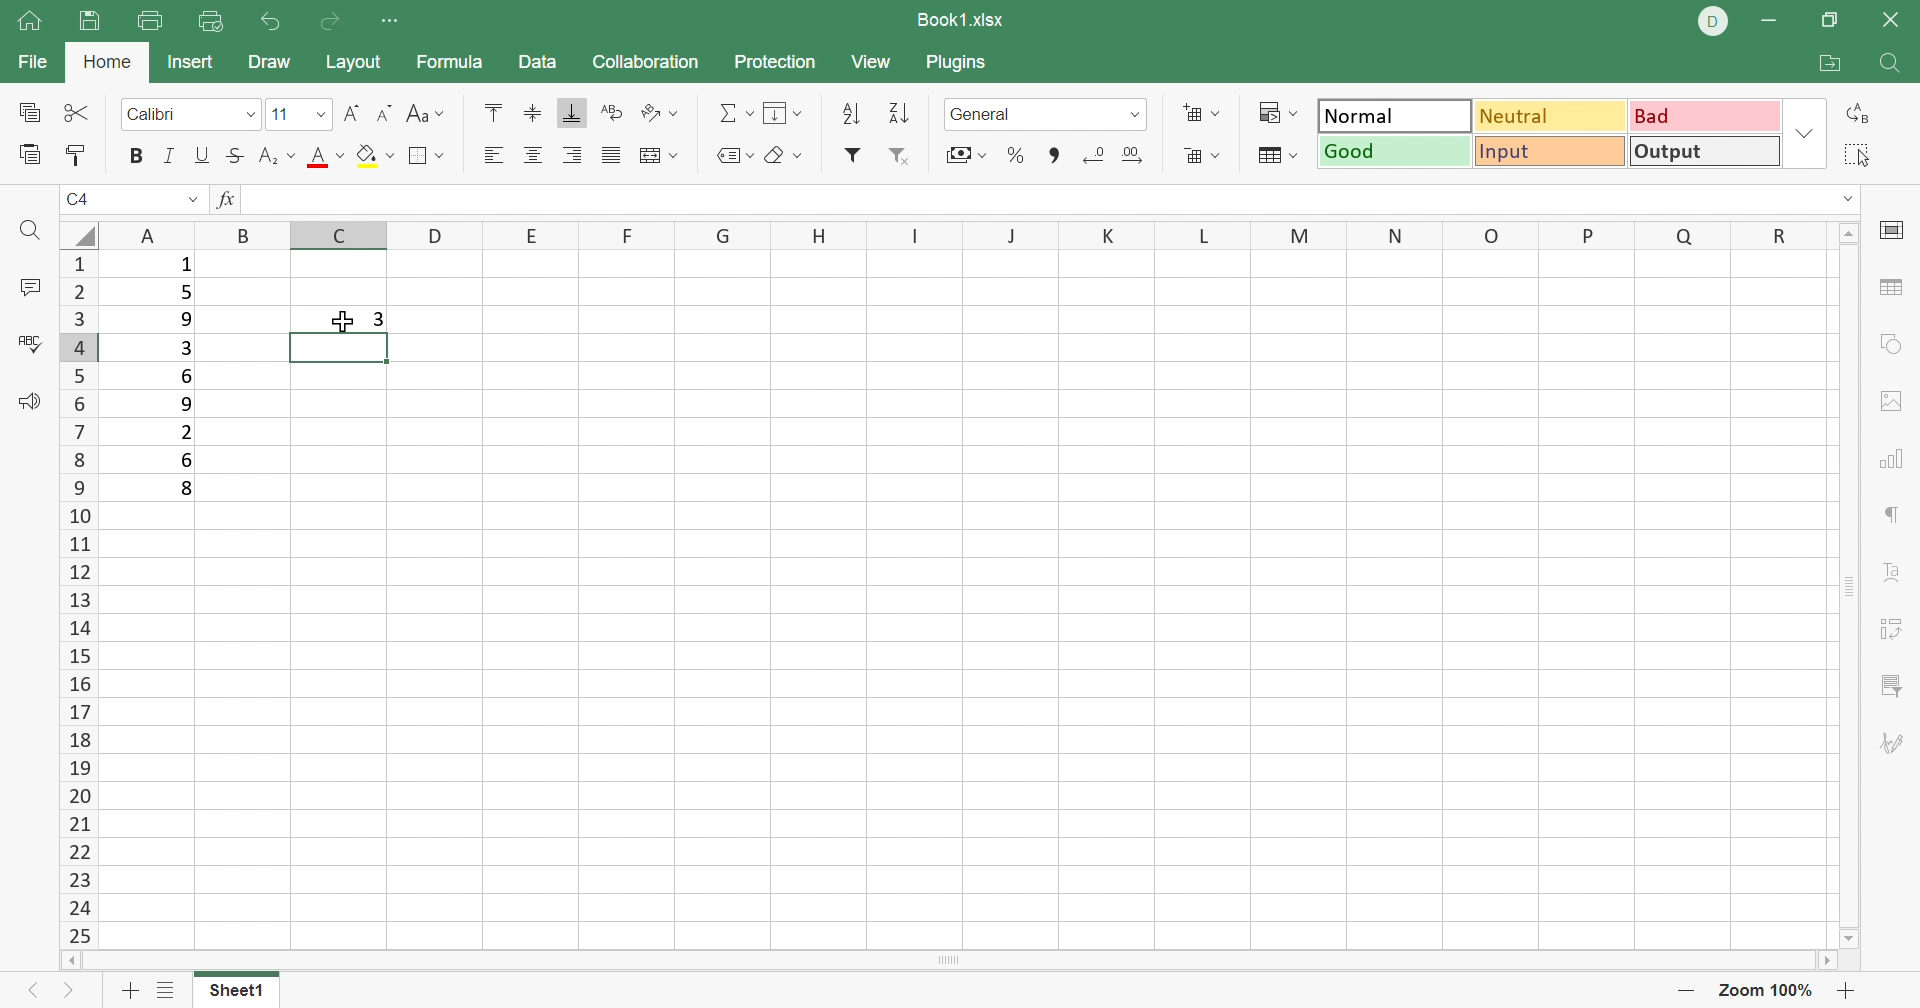  Describe the element at coordinates (1769, 22) in the screenshot. I see `Minimize` at that location.